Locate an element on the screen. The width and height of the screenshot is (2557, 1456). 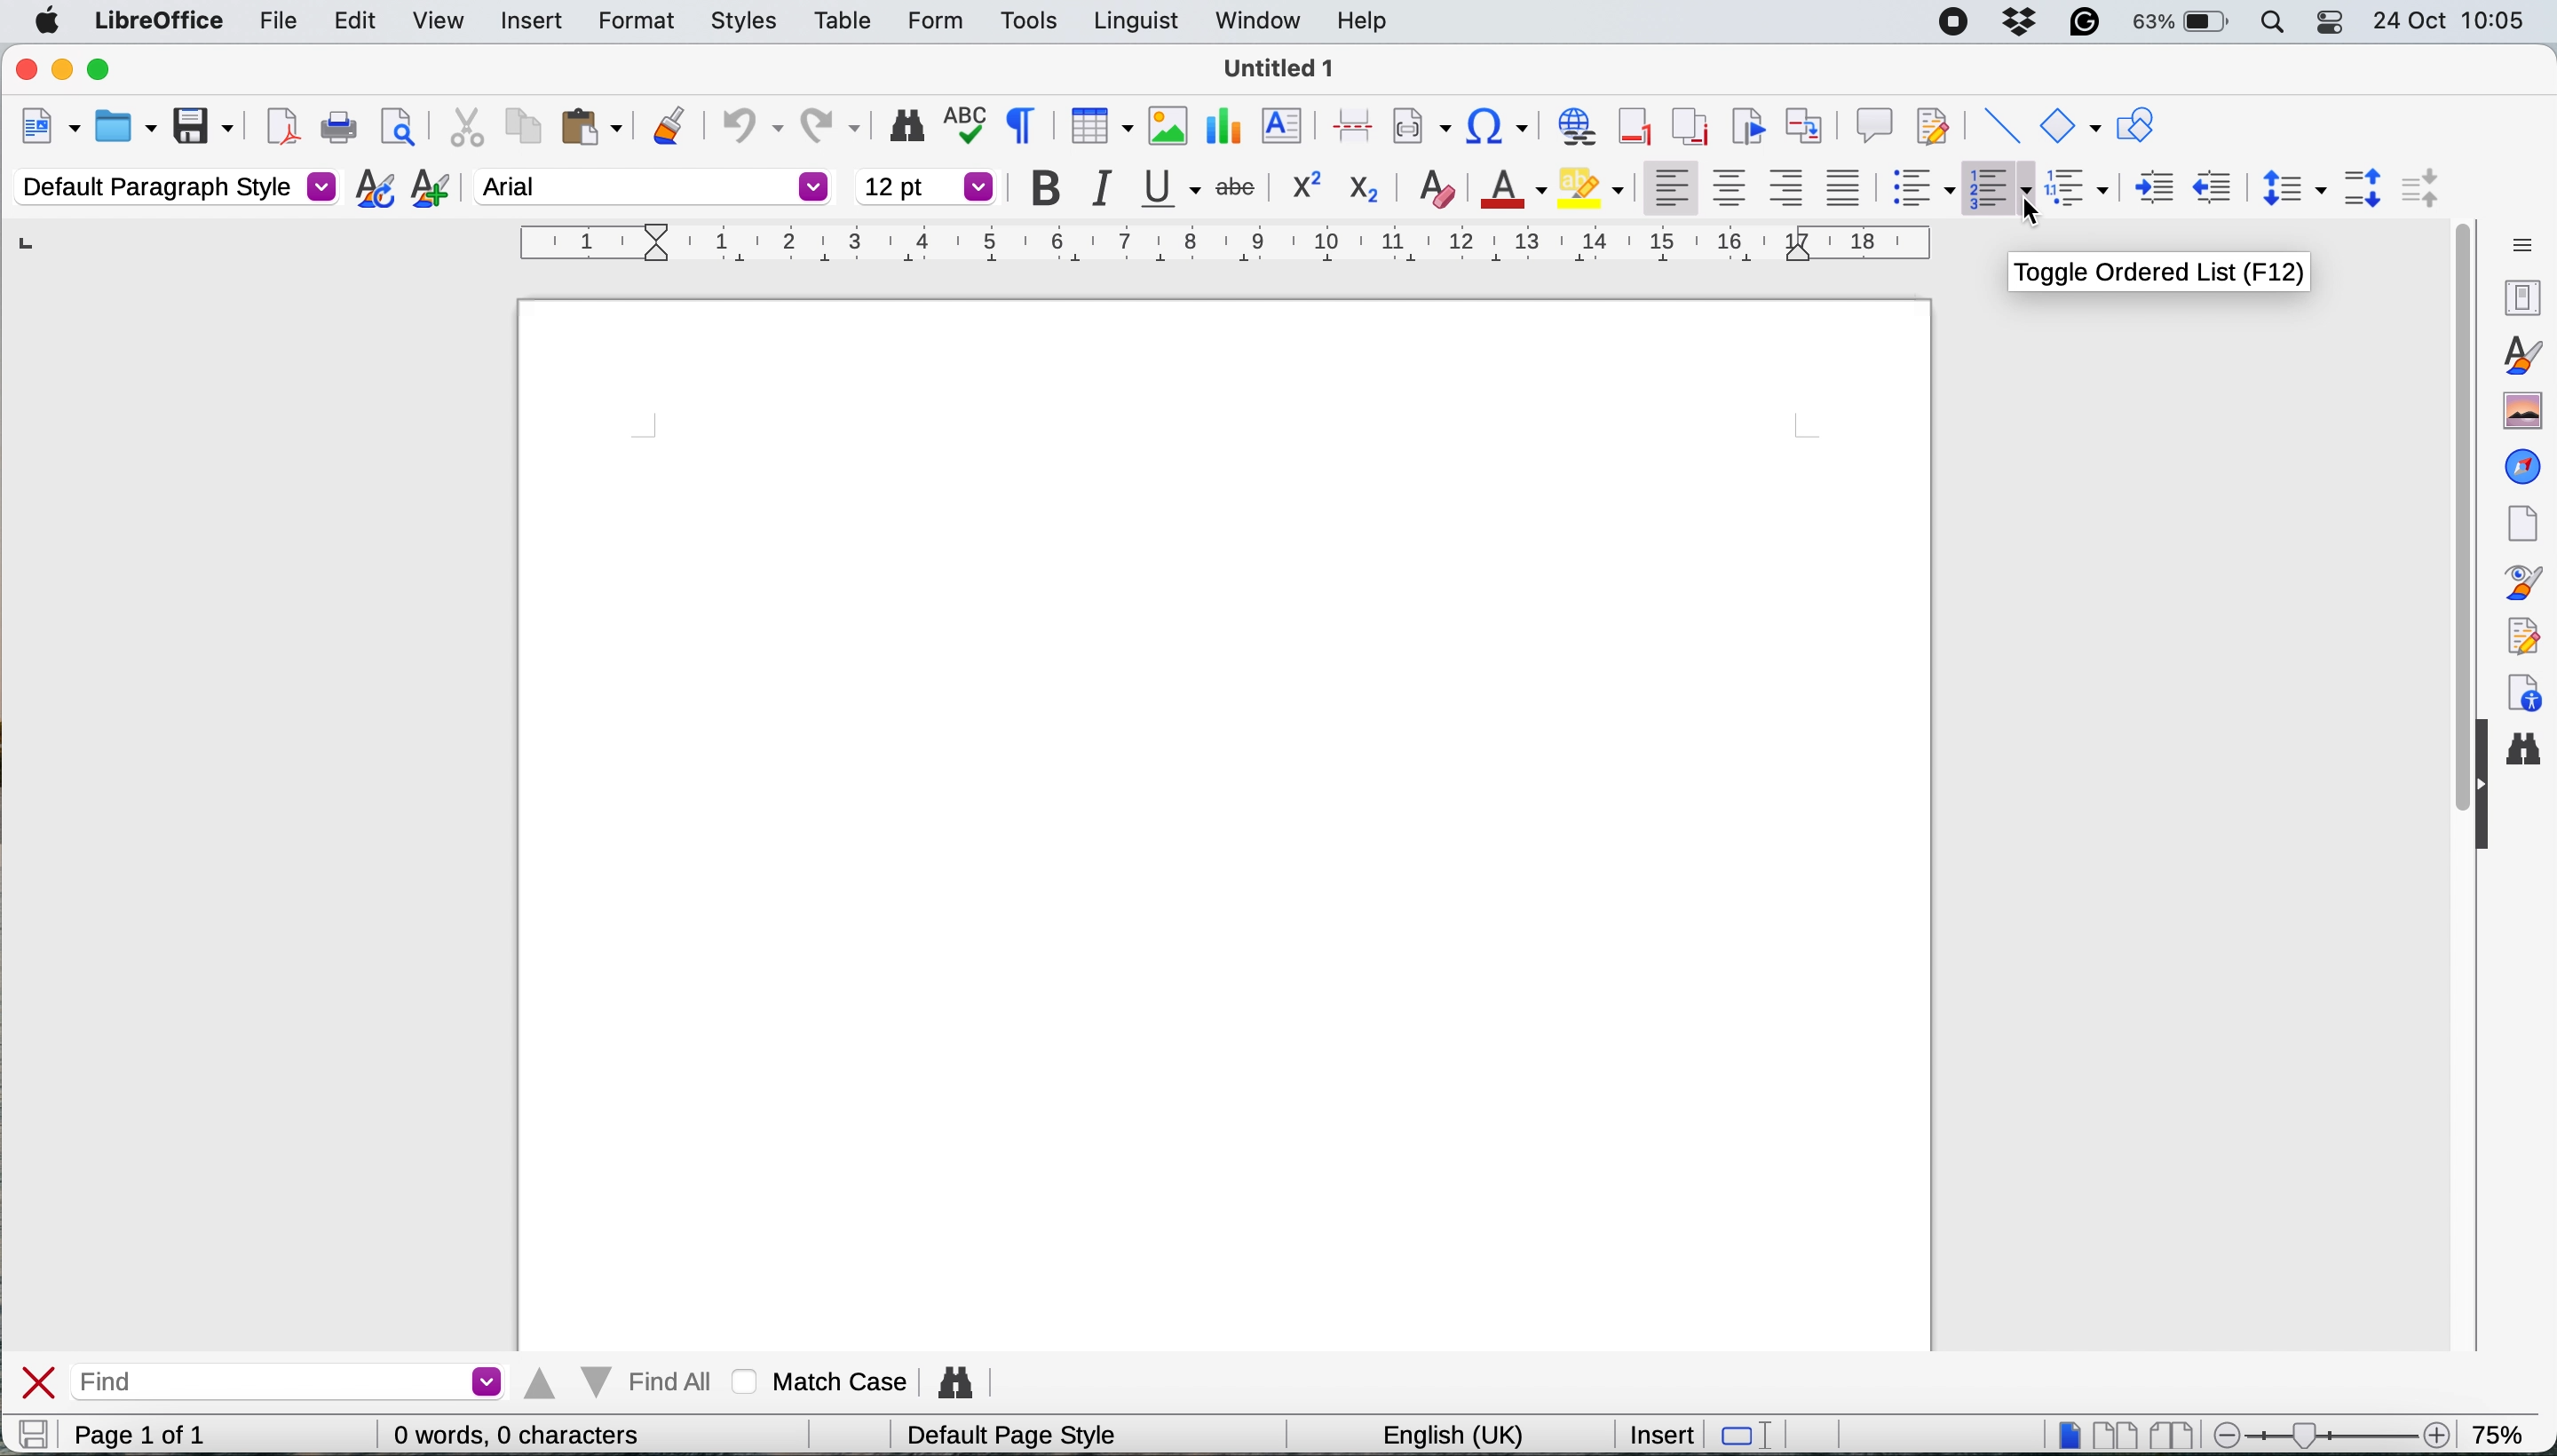
strike through is located at coordinates (1239, 183).